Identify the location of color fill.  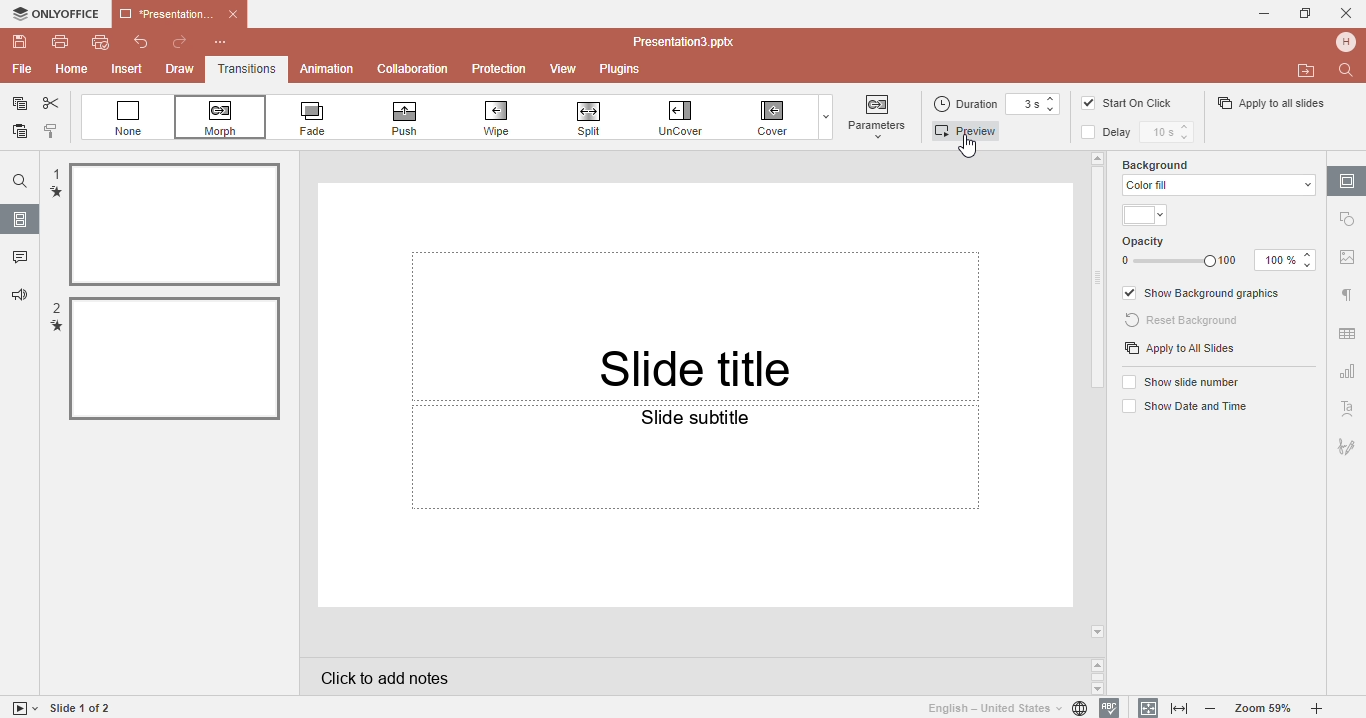
(1216, 185).